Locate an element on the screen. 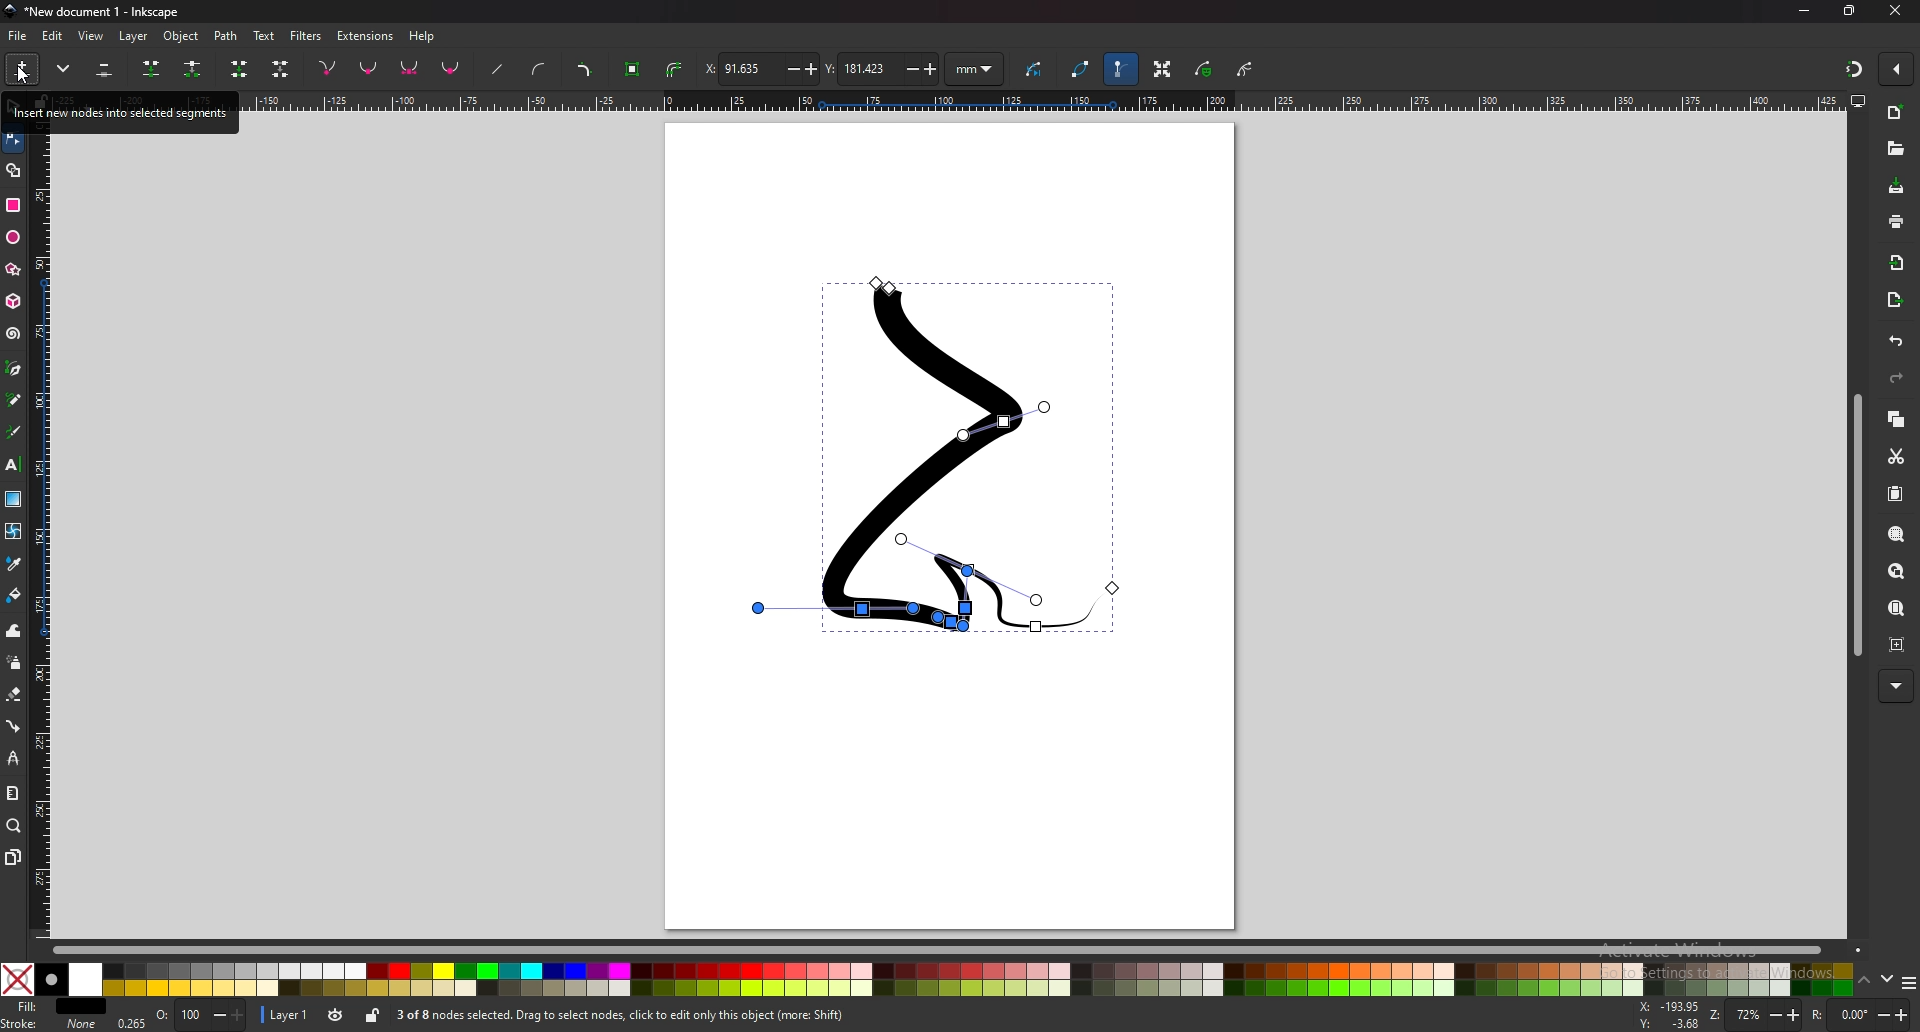 Image resolution: width=1920 pixels, height=1032 pixels. add curve handles is located at coordinates (542, 69).